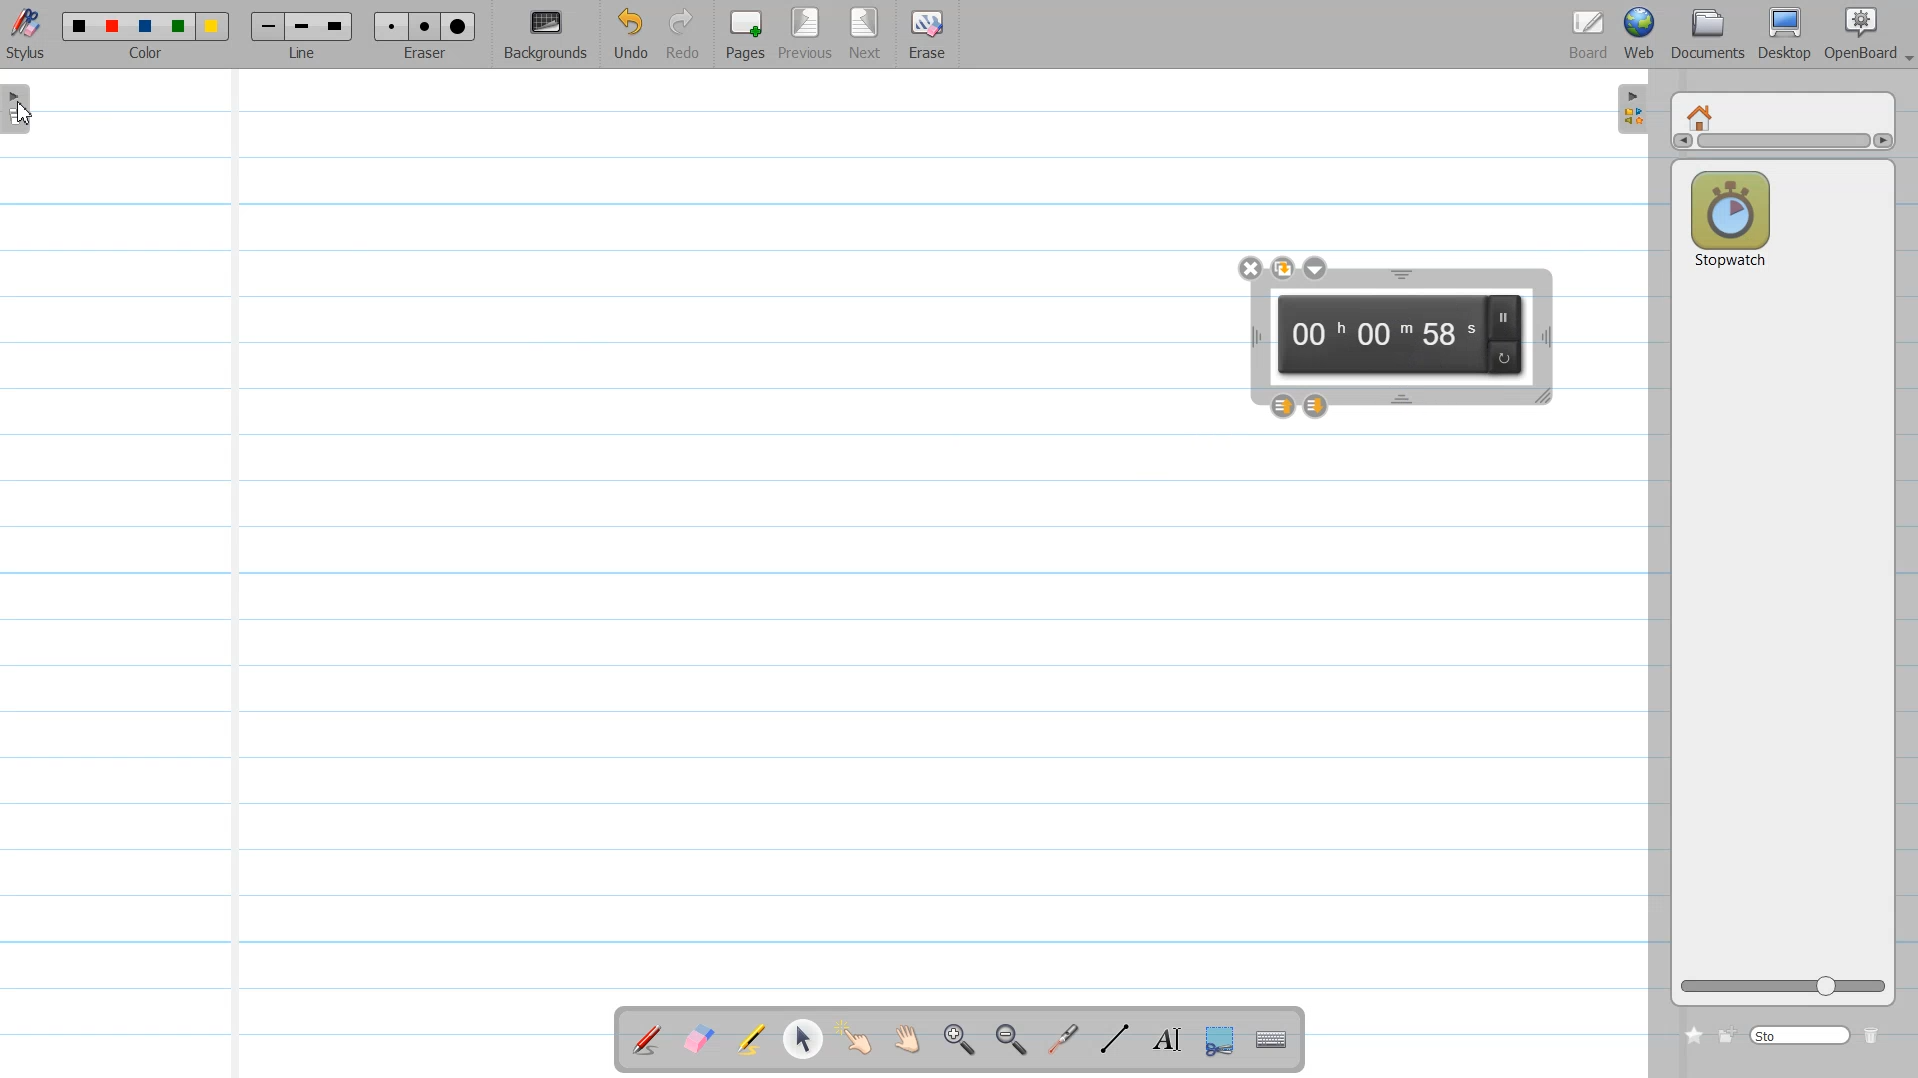 This screenshot has height=1078, width=1918. Describe the element at coordinates (1708, 34) in the screenshot. I see `Document` at that location.